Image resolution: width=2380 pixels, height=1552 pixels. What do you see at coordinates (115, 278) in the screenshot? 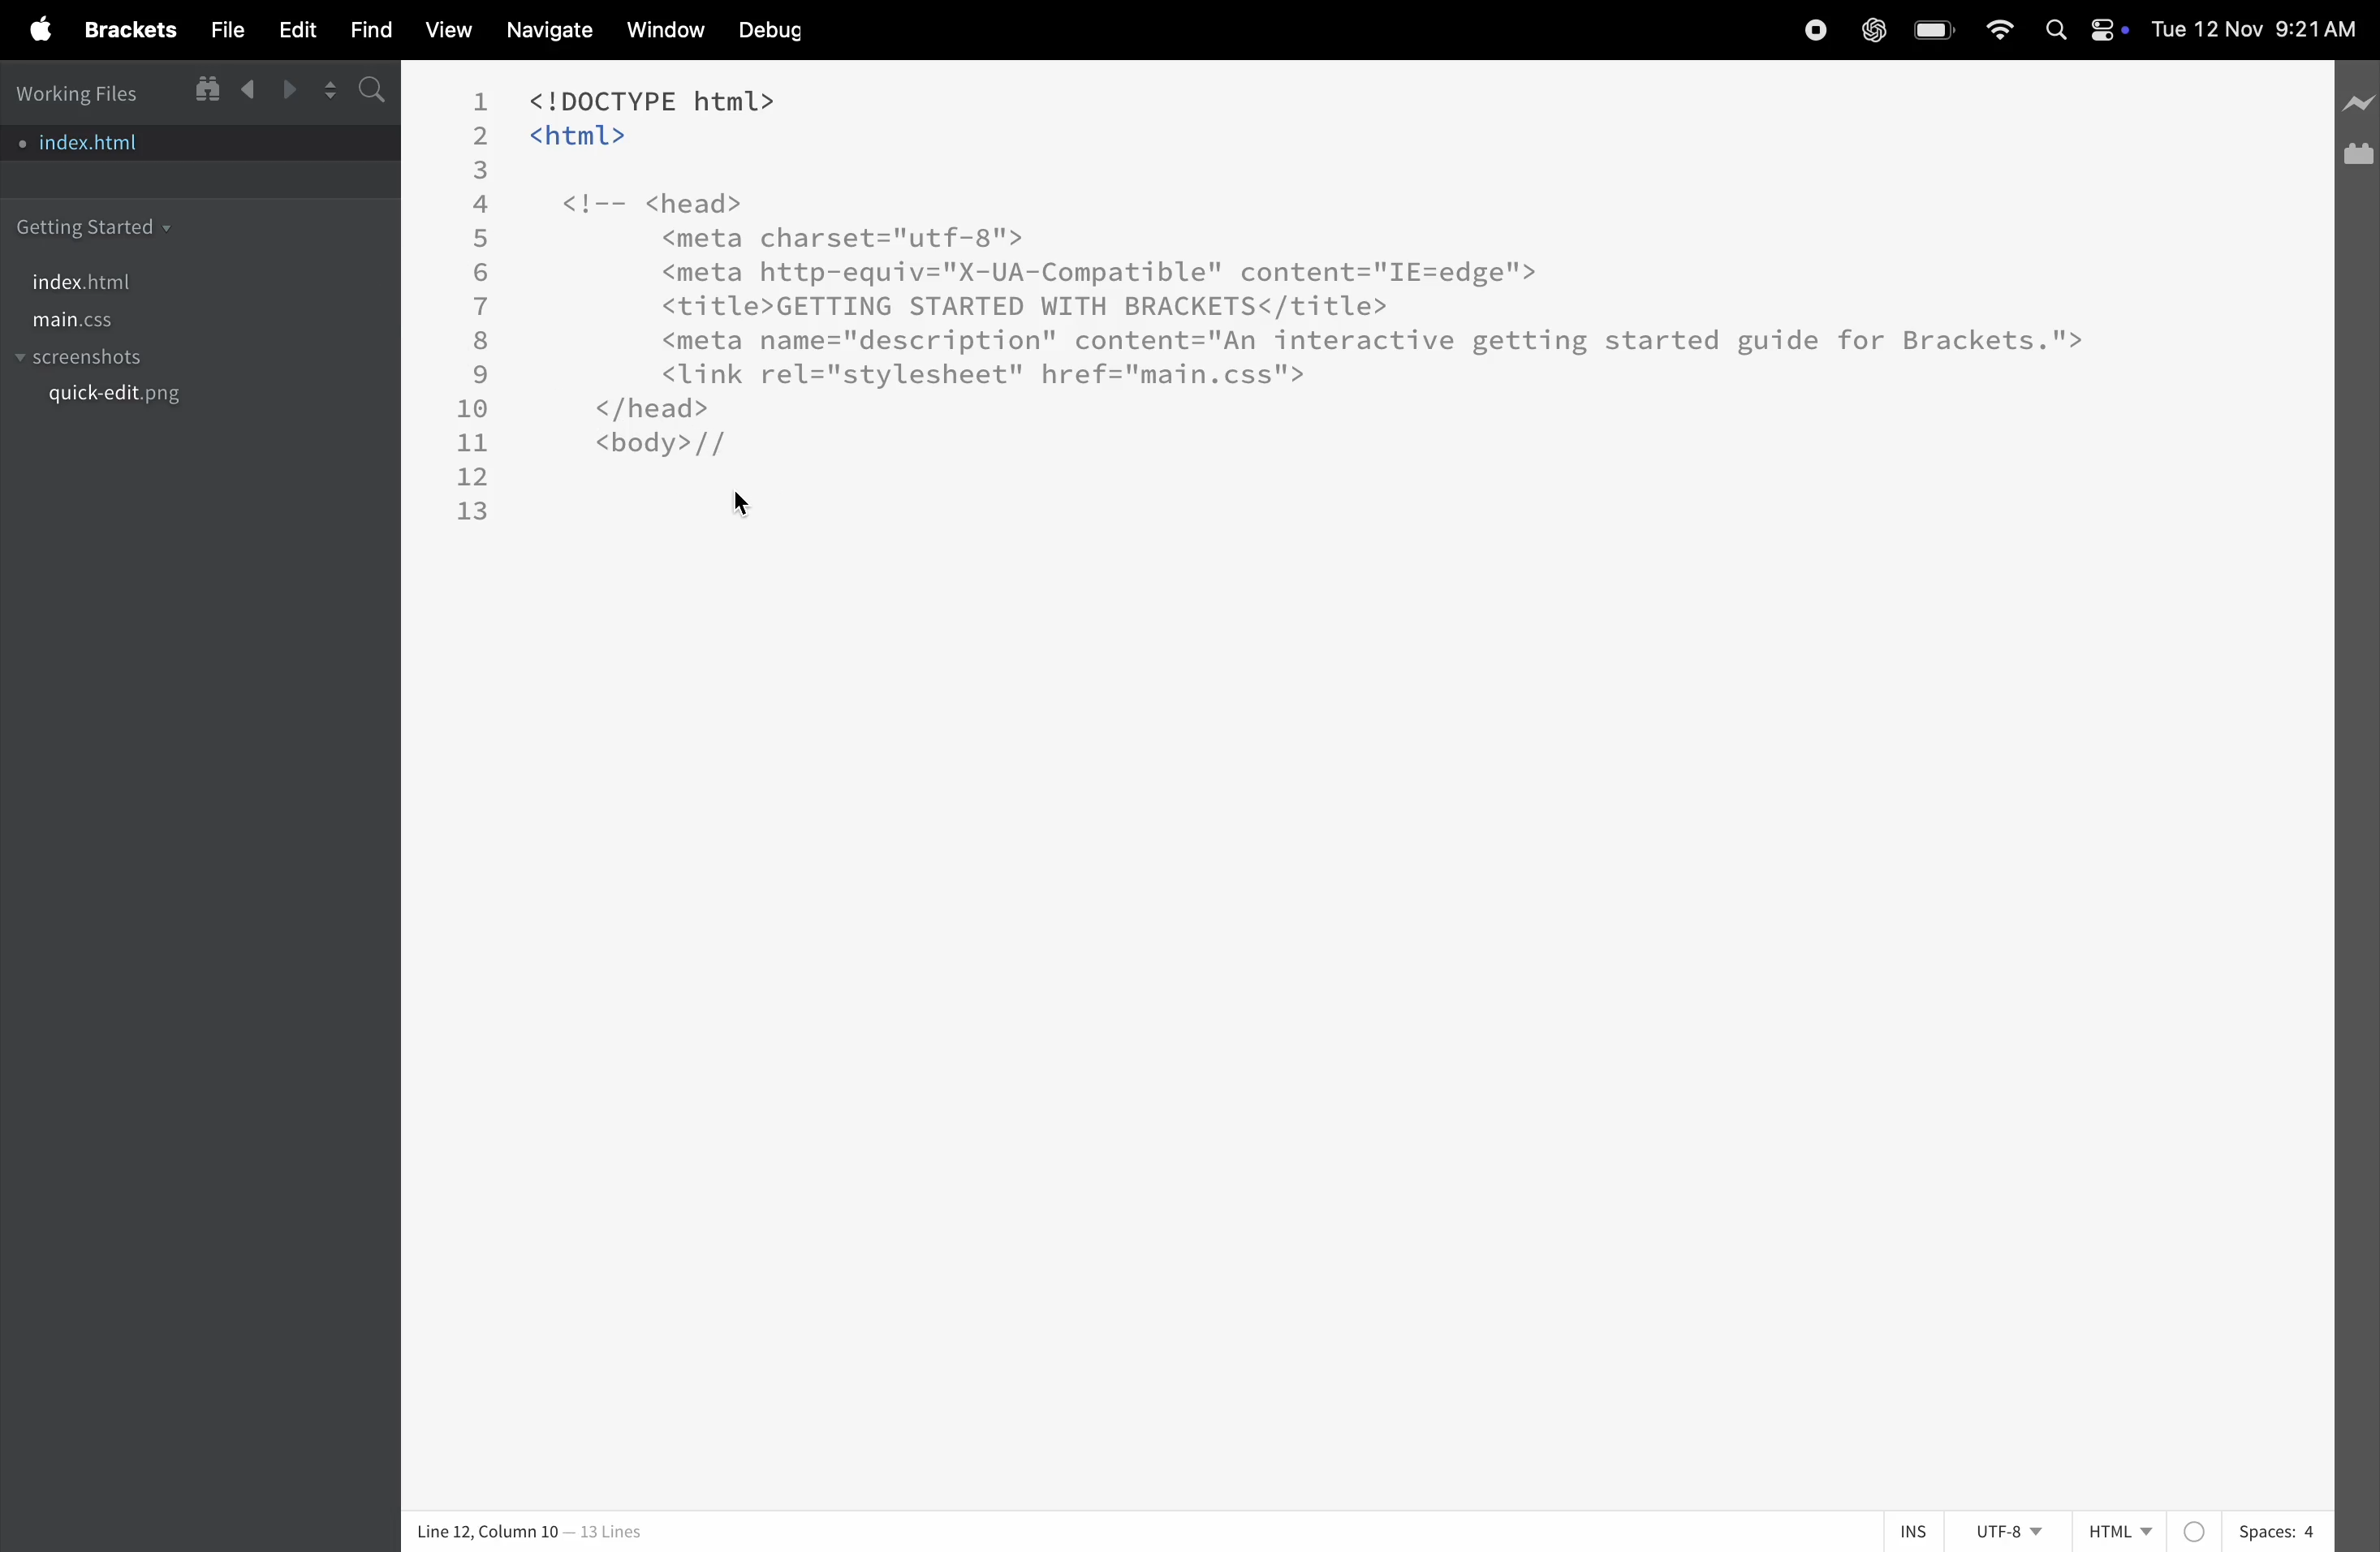
I see `index.html` at bounding box center [115, 278].